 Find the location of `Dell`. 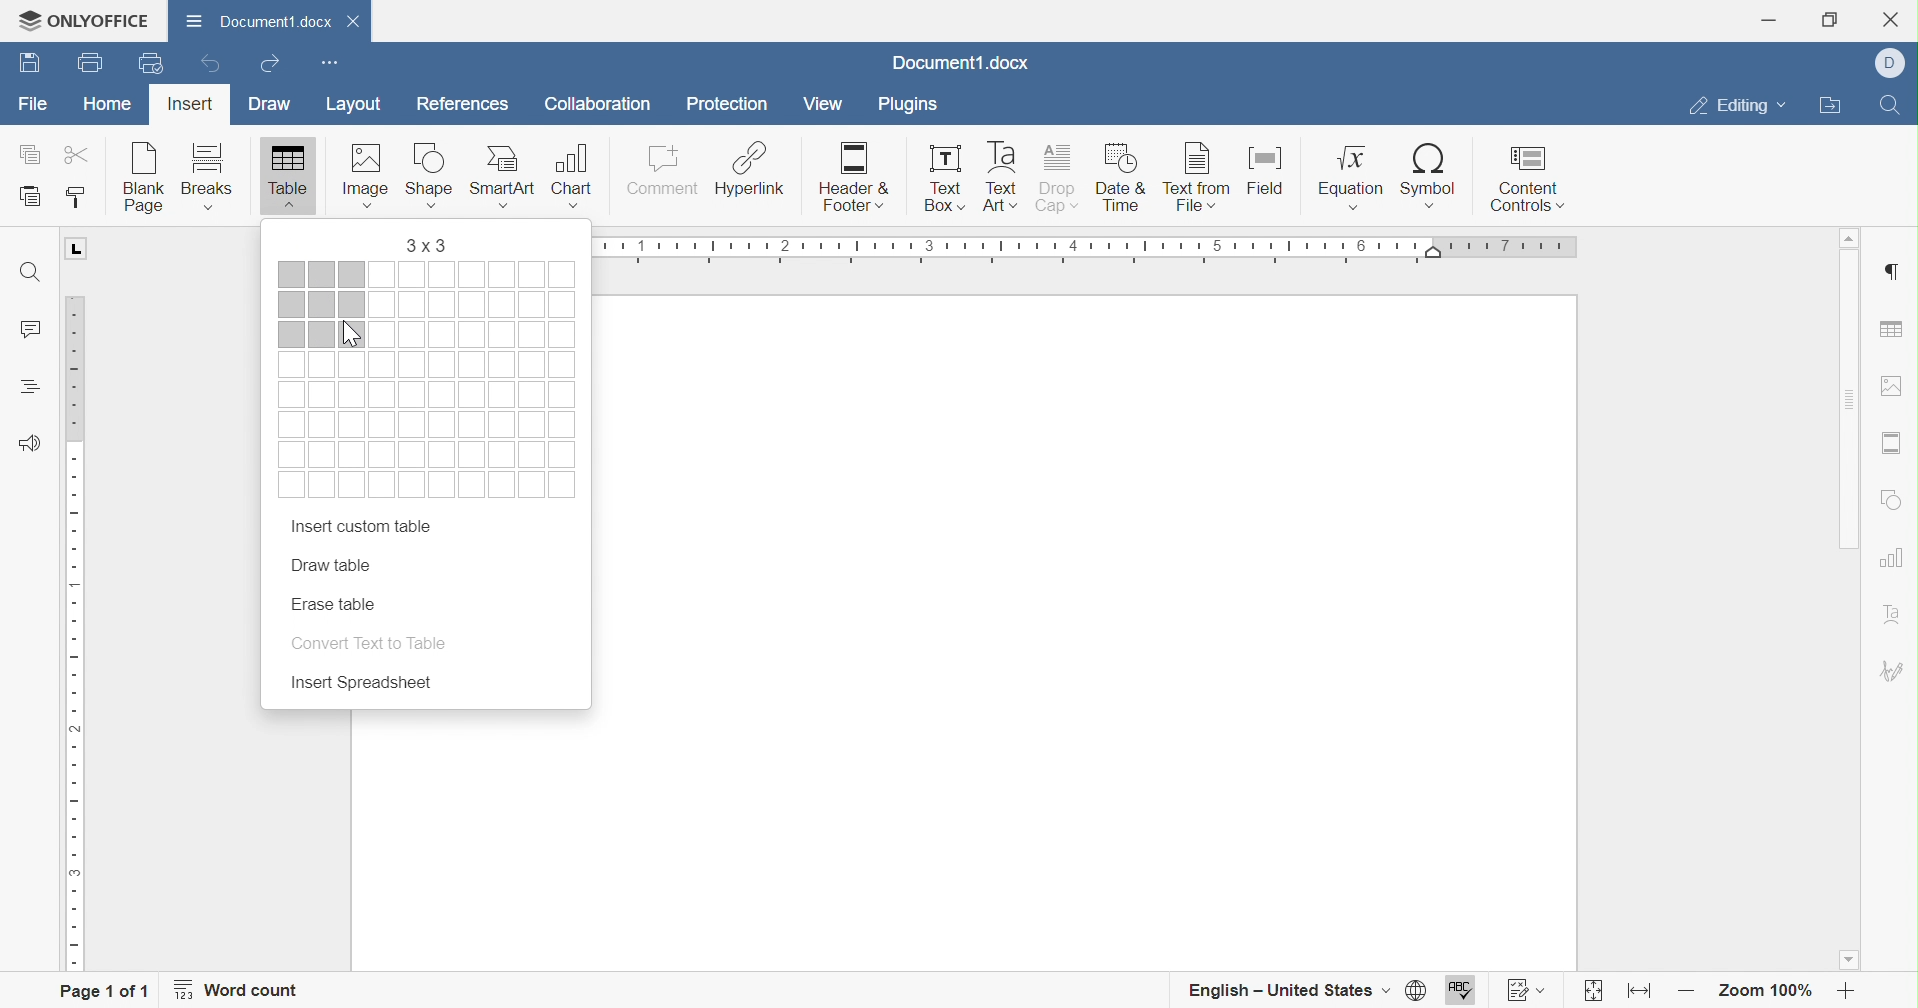

Dell is located at coordinates (1890, 65).